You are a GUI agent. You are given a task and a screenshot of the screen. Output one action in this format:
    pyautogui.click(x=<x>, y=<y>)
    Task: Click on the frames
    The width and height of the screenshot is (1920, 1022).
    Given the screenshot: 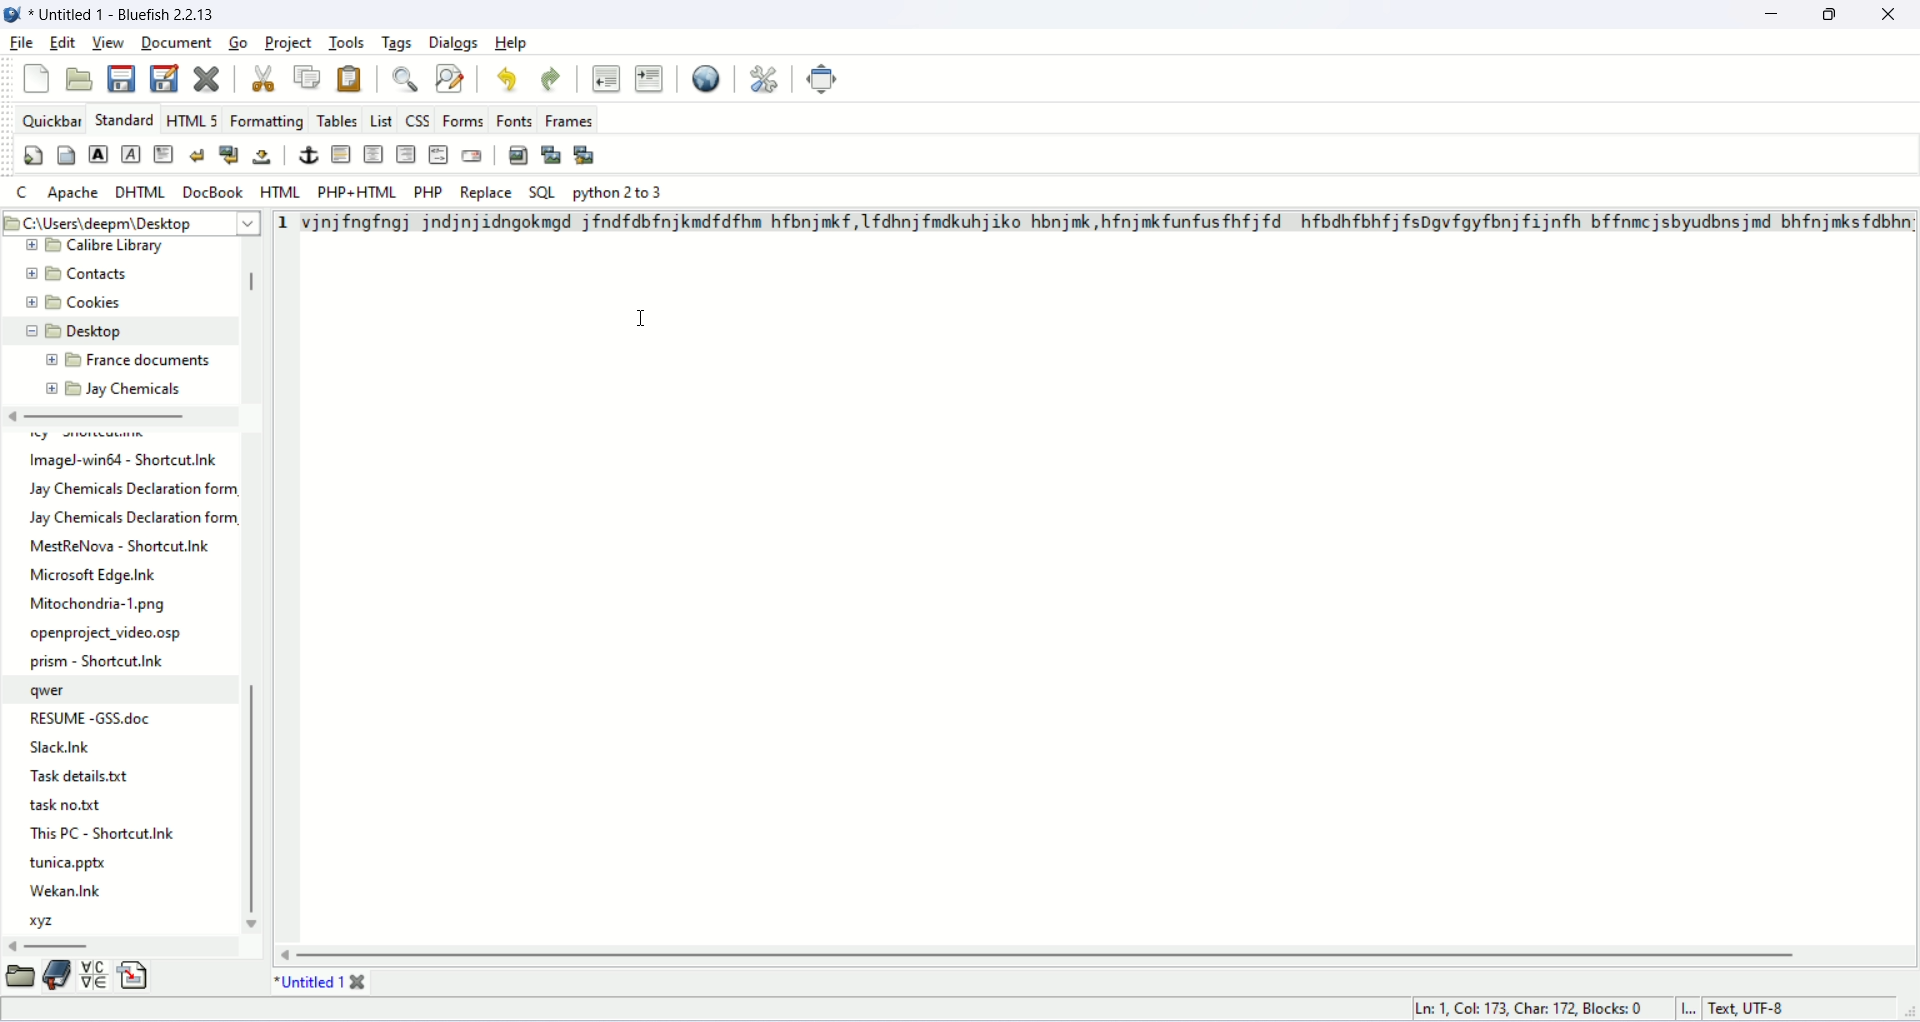 What is the action you would take?
    pyautogui.click(x=569, y=122)
    